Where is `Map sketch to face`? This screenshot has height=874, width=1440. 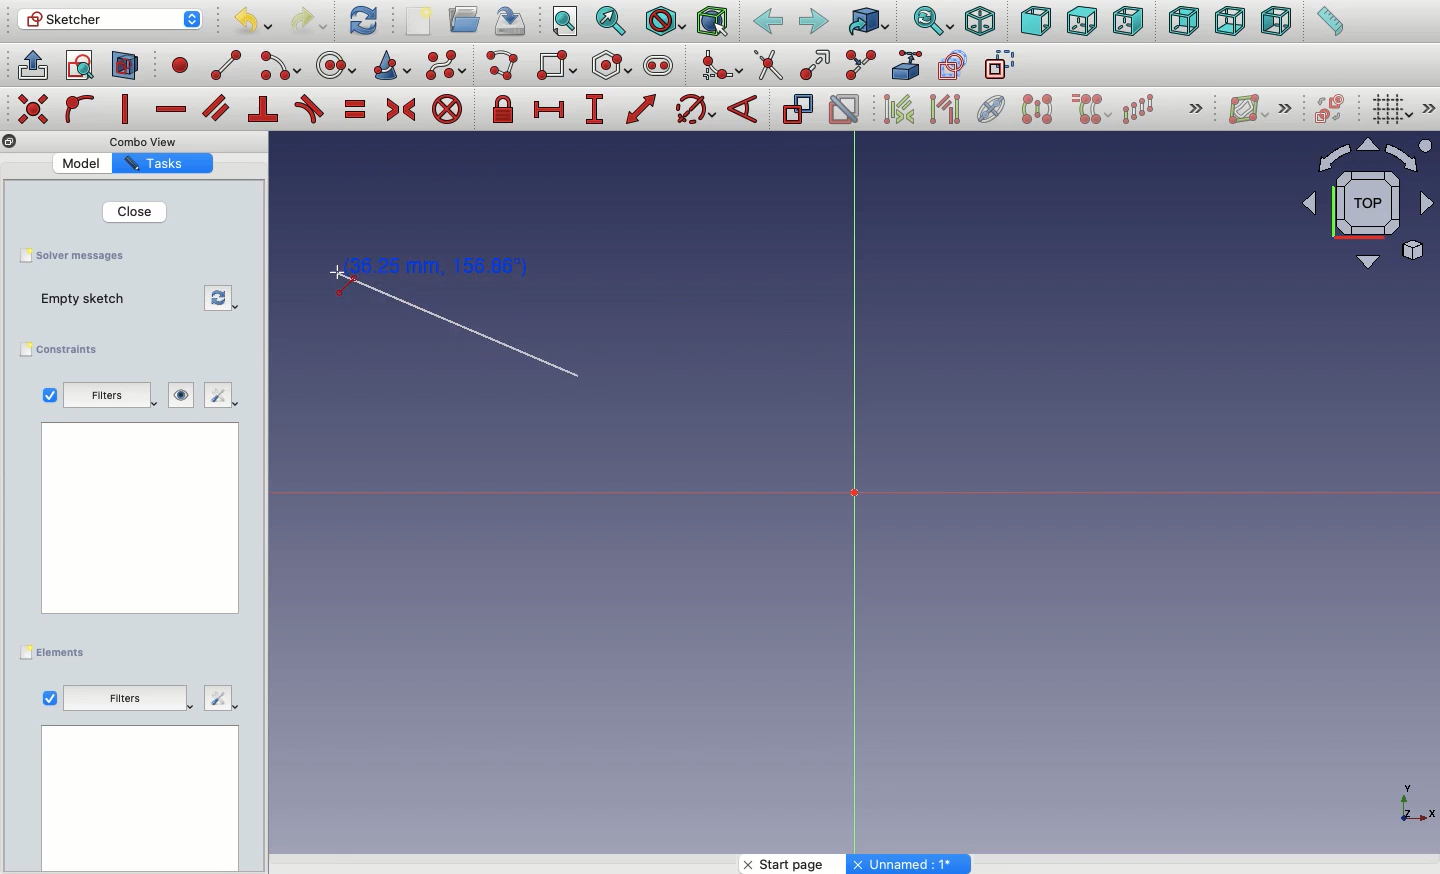
Map sketch to face is located at coordinates (126, 66).